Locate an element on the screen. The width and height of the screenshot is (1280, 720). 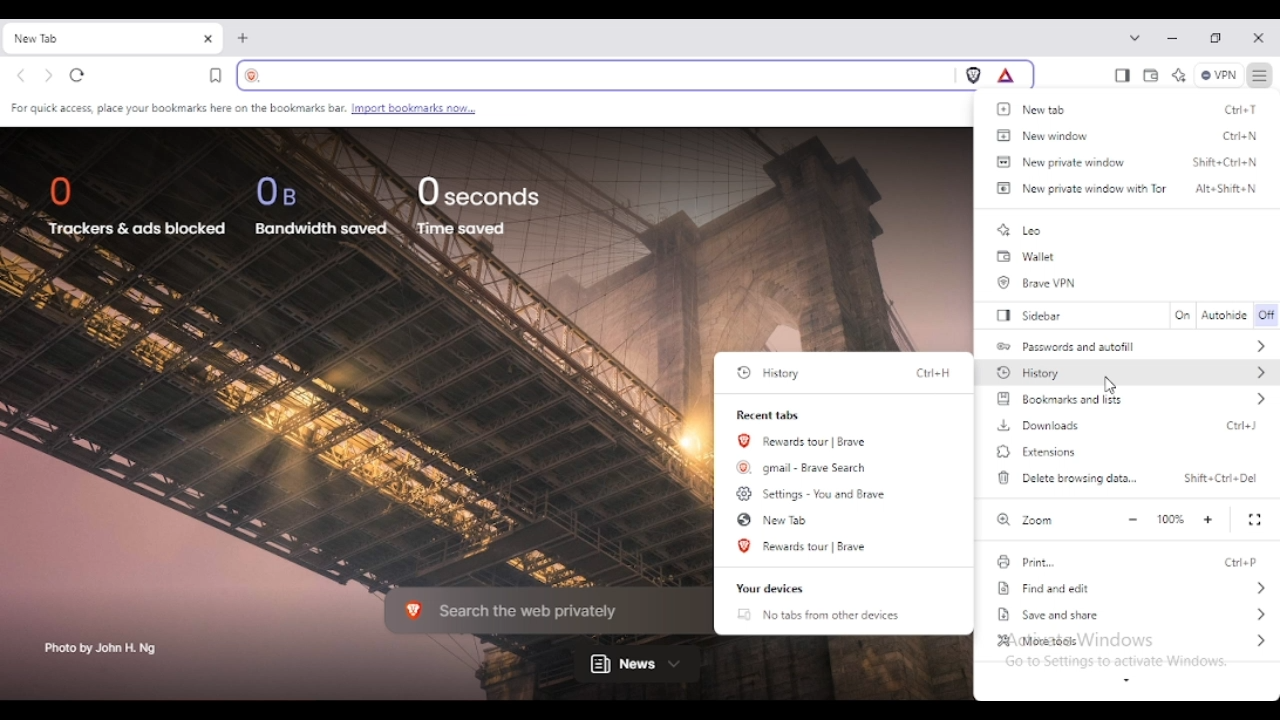
maximize is located at coordinates (1216, 39).